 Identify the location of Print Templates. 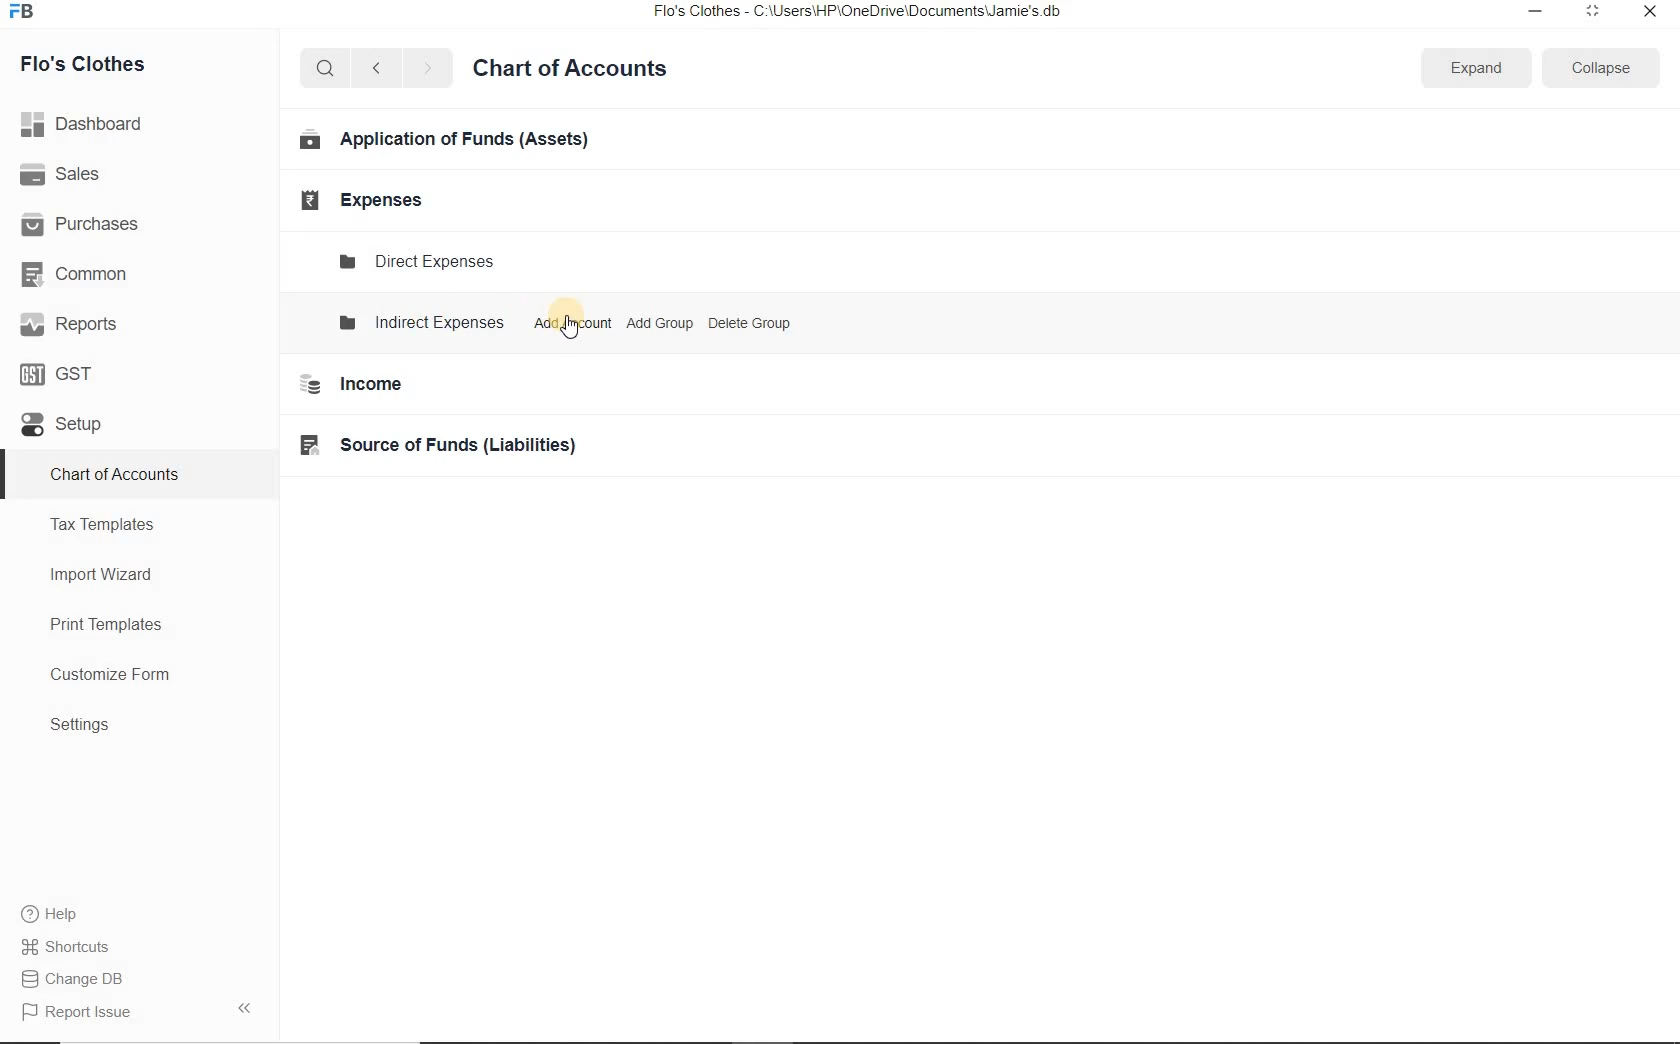
(106, 626).